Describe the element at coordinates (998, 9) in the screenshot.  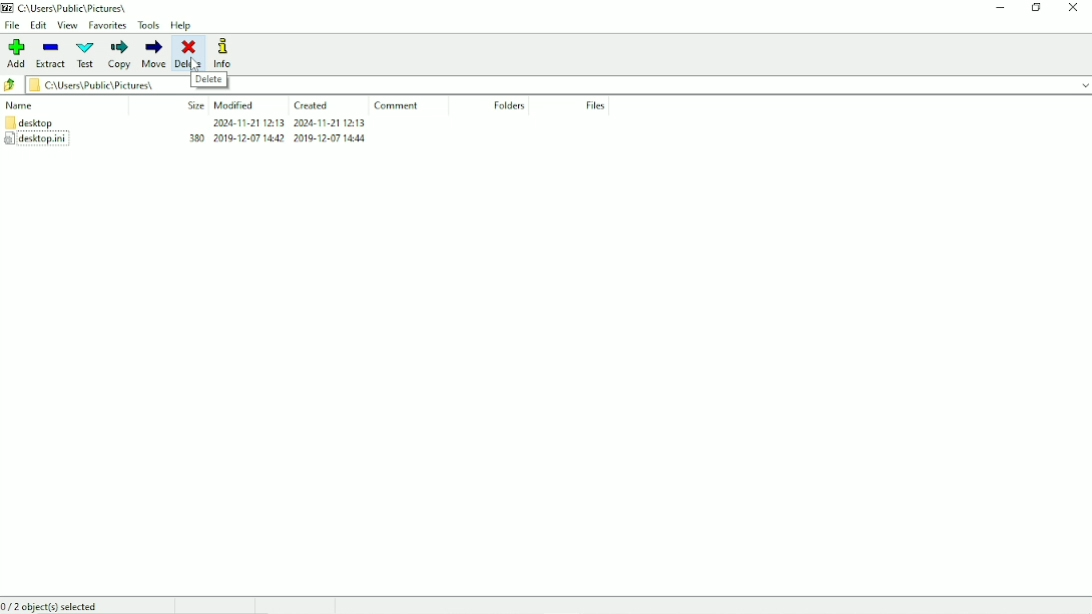
I see `Minimize` at that location.